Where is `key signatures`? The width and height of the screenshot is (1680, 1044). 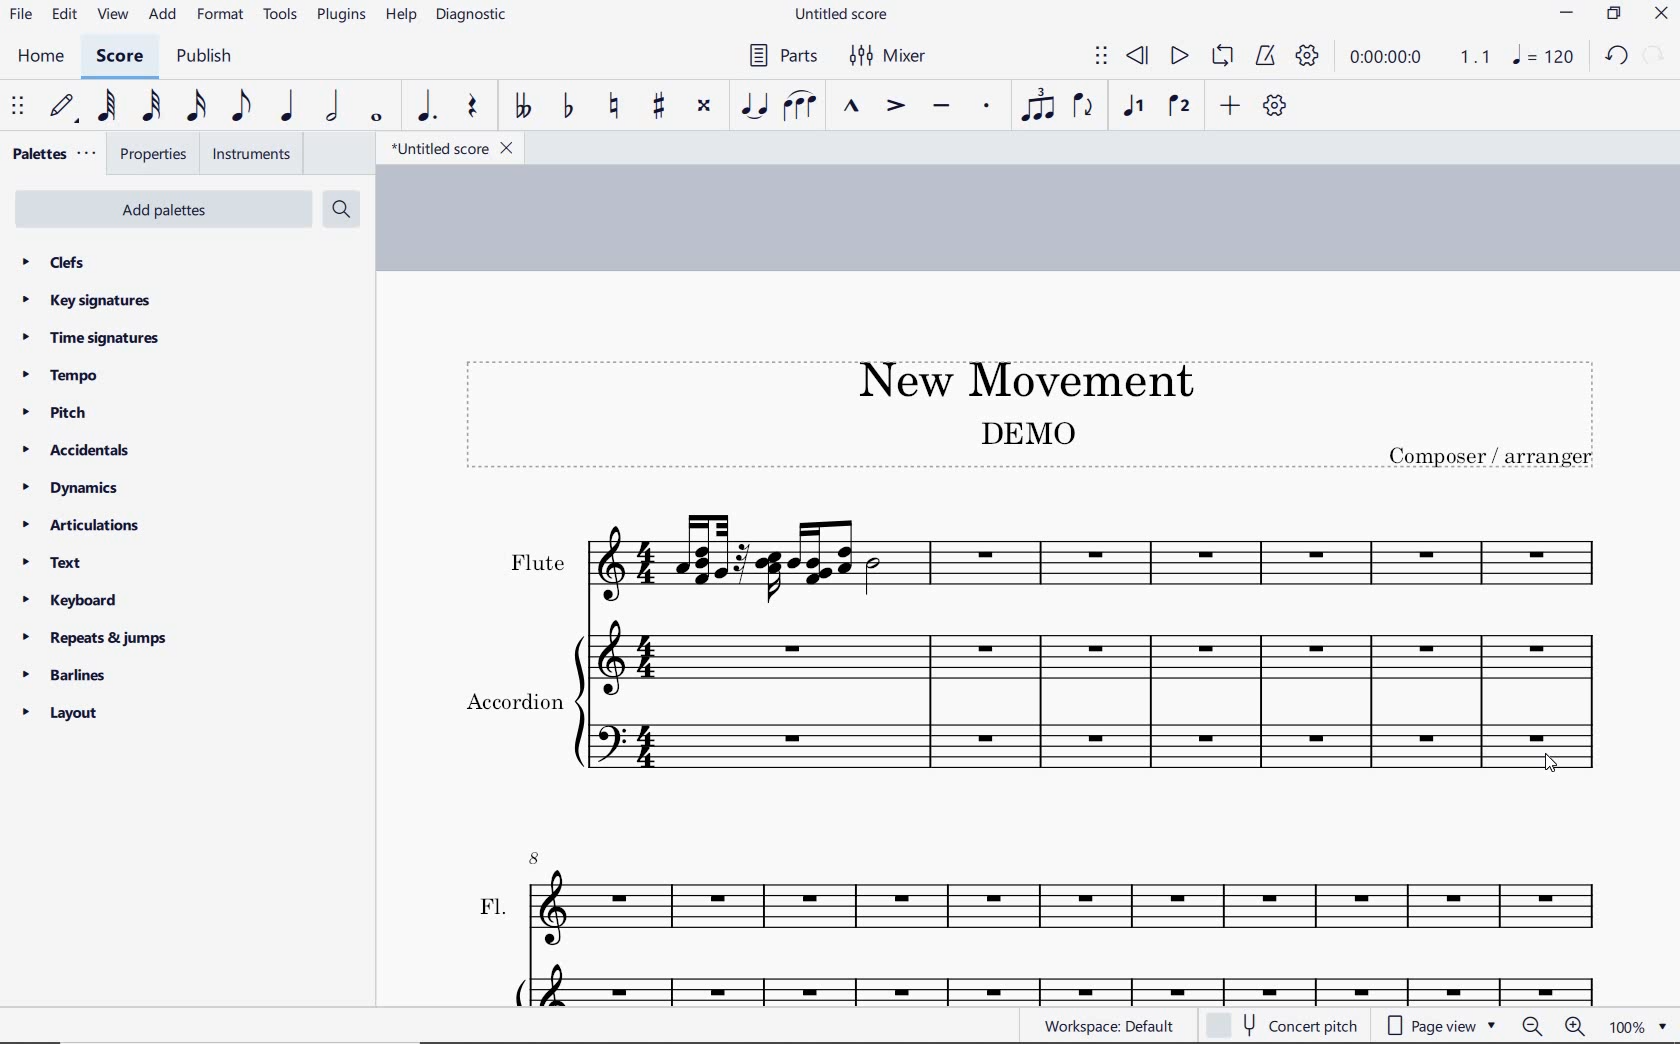 key signatures is located at coordinates (85, 300).